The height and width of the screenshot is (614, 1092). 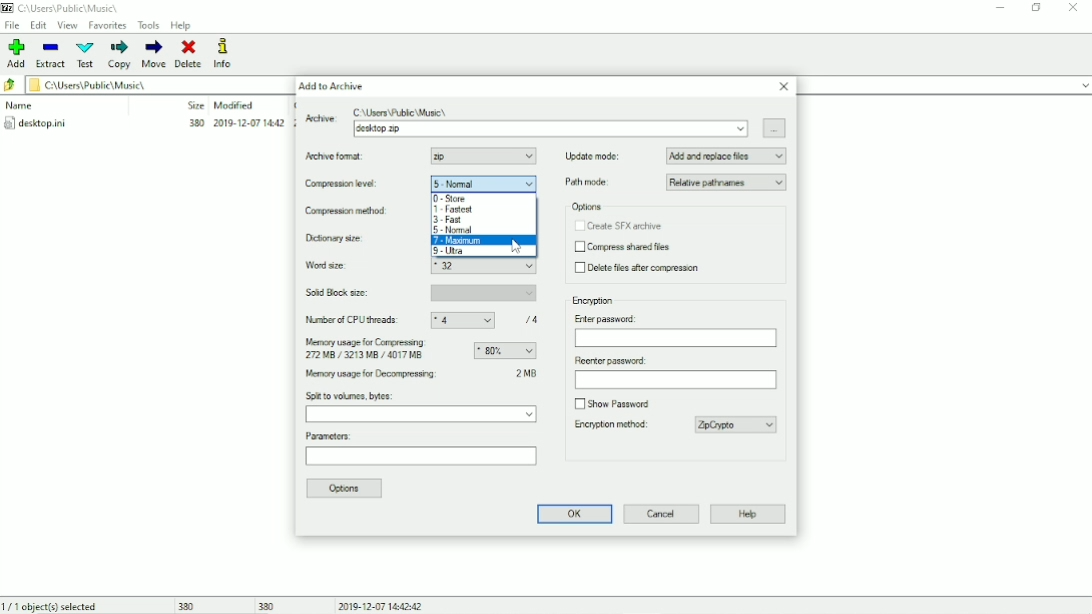 What do you see at coordinates (675, 373) in the screenshot?
I see `Reenter password` at bounding box center [675, 373].